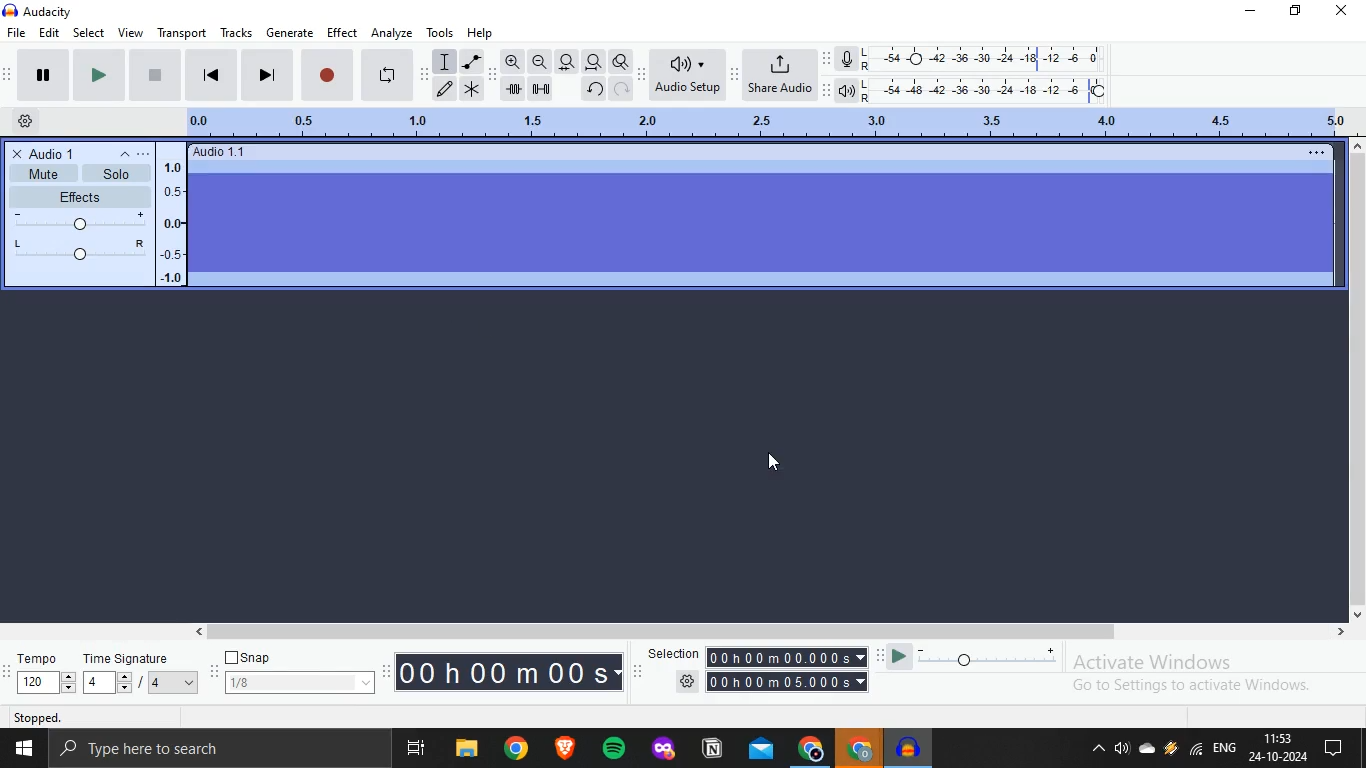  Describe the element at coordinates (1171, 750) in the screenshot. I see `Weather` at that location.